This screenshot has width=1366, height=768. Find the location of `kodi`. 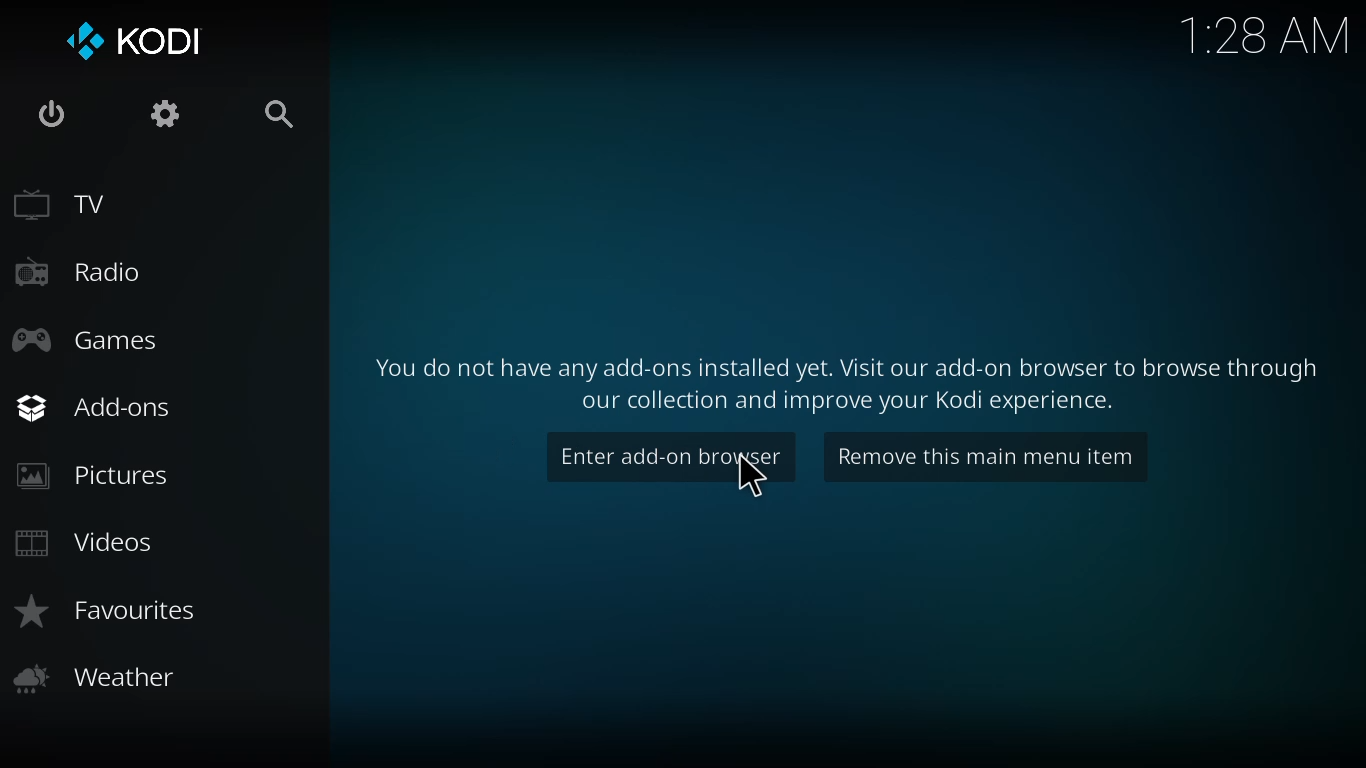

kodi is located at coordinates (135, 41).